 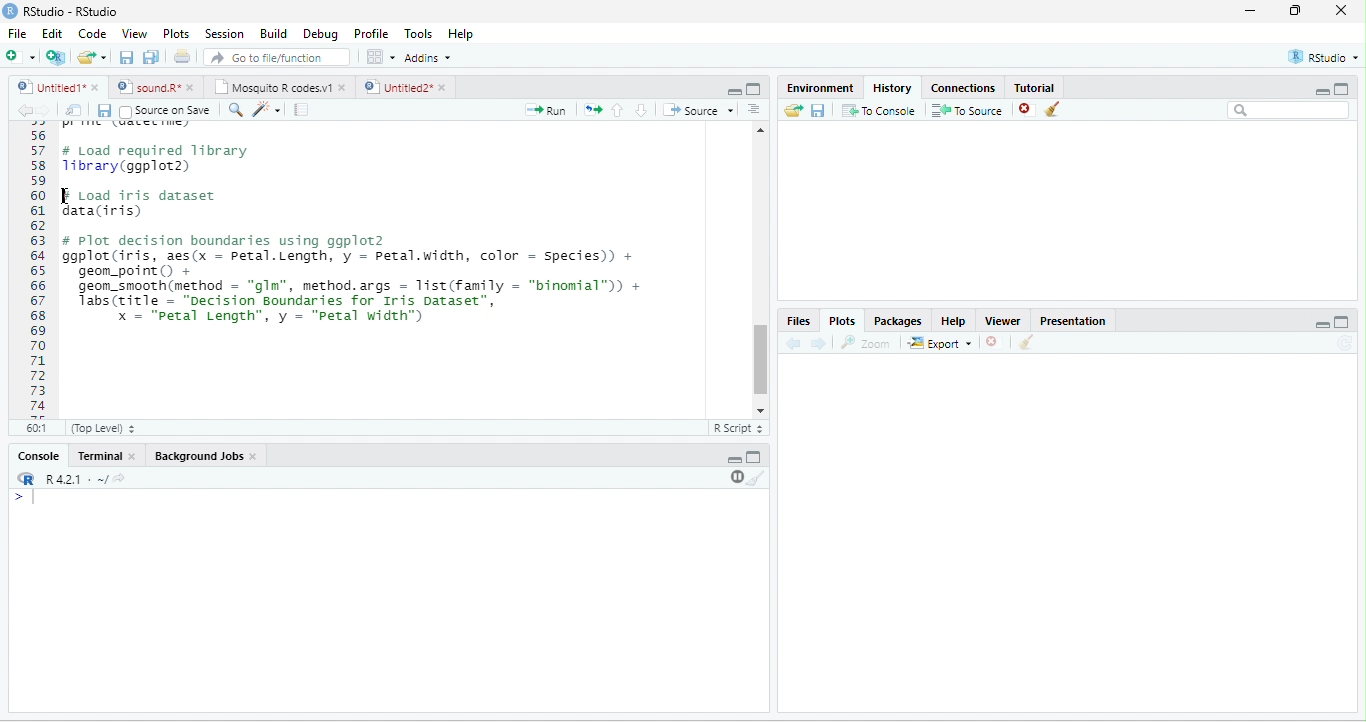 I want to click on show in new window, so click(x=75, y=110).